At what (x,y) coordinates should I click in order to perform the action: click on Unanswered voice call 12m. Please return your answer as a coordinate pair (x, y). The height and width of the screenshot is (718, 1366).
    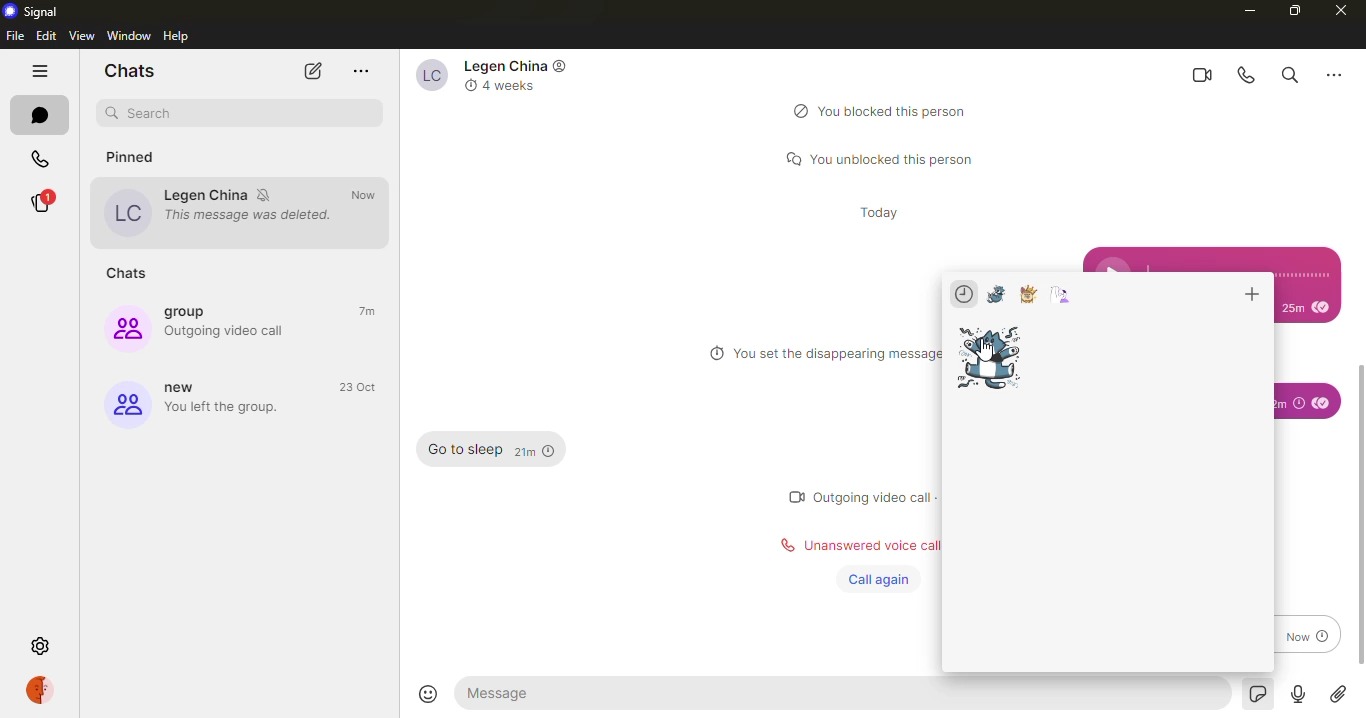
    Looking at the image, I should click on (872, 542).